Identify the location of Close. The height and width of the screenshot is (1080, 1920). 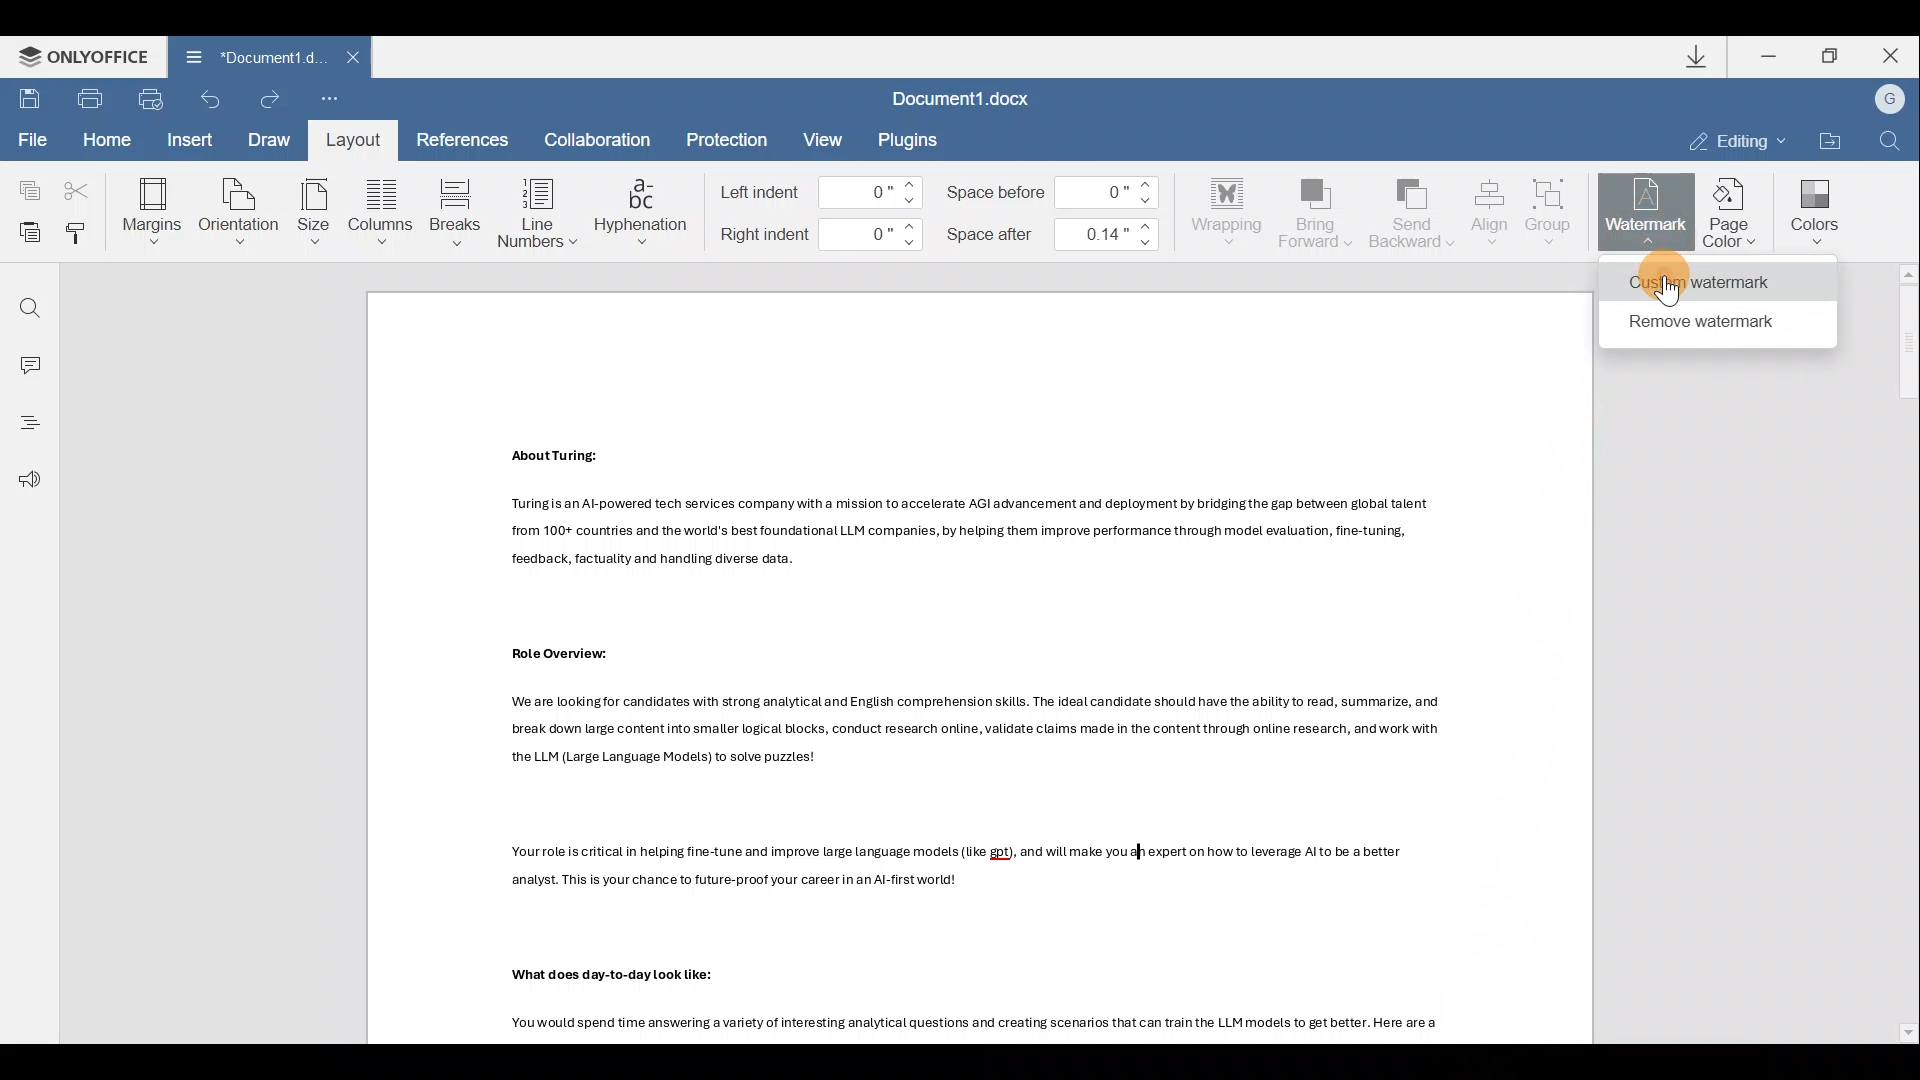
(1888, 56).